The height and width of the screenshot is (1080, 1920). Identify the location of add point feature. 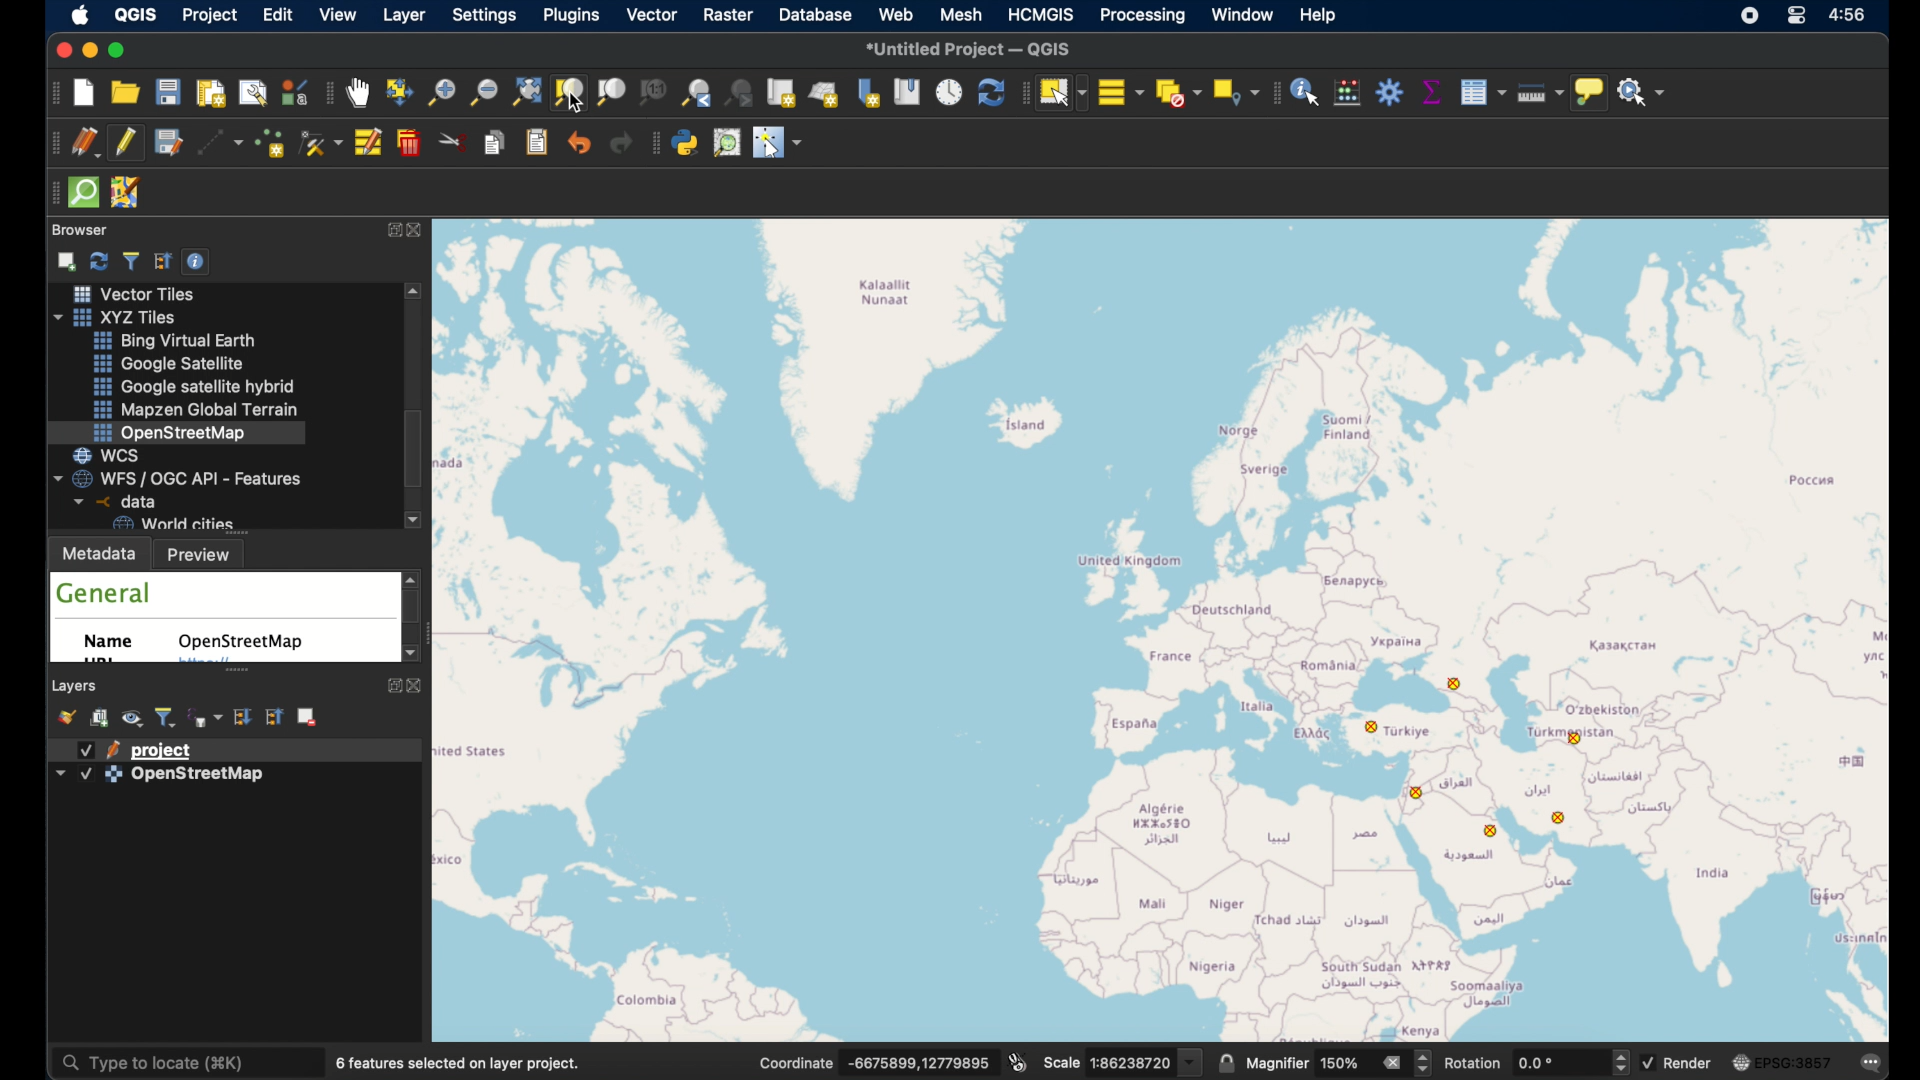
(273, 142).